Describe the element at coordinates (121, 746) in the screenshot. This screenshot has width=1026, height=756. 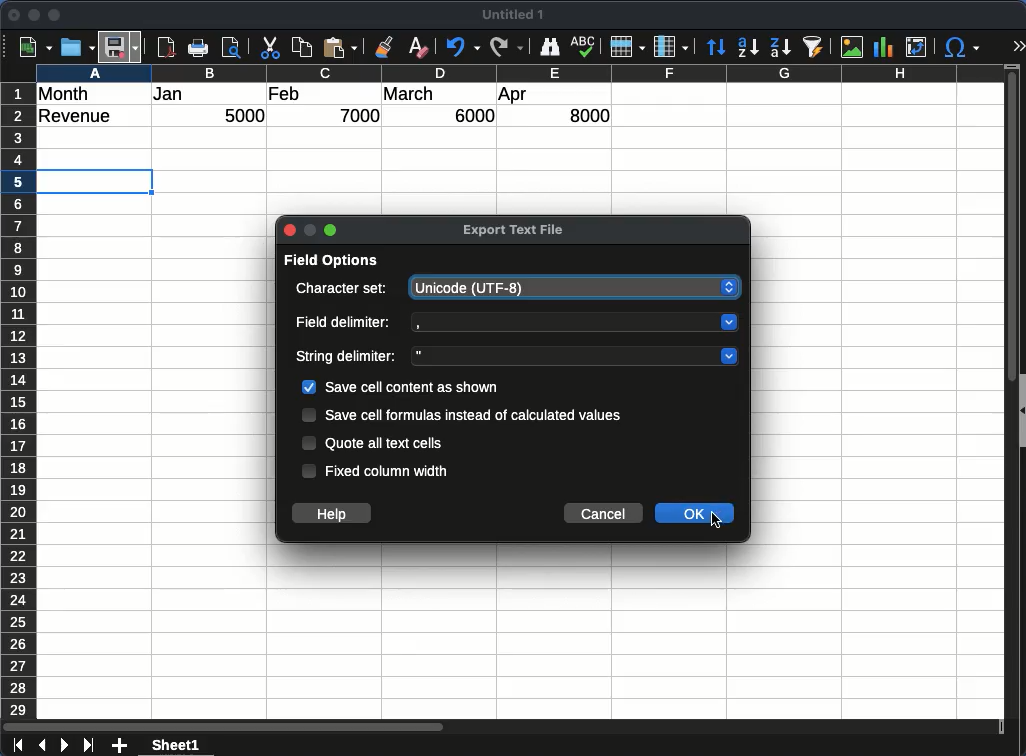
I see `add sheet` at that location.